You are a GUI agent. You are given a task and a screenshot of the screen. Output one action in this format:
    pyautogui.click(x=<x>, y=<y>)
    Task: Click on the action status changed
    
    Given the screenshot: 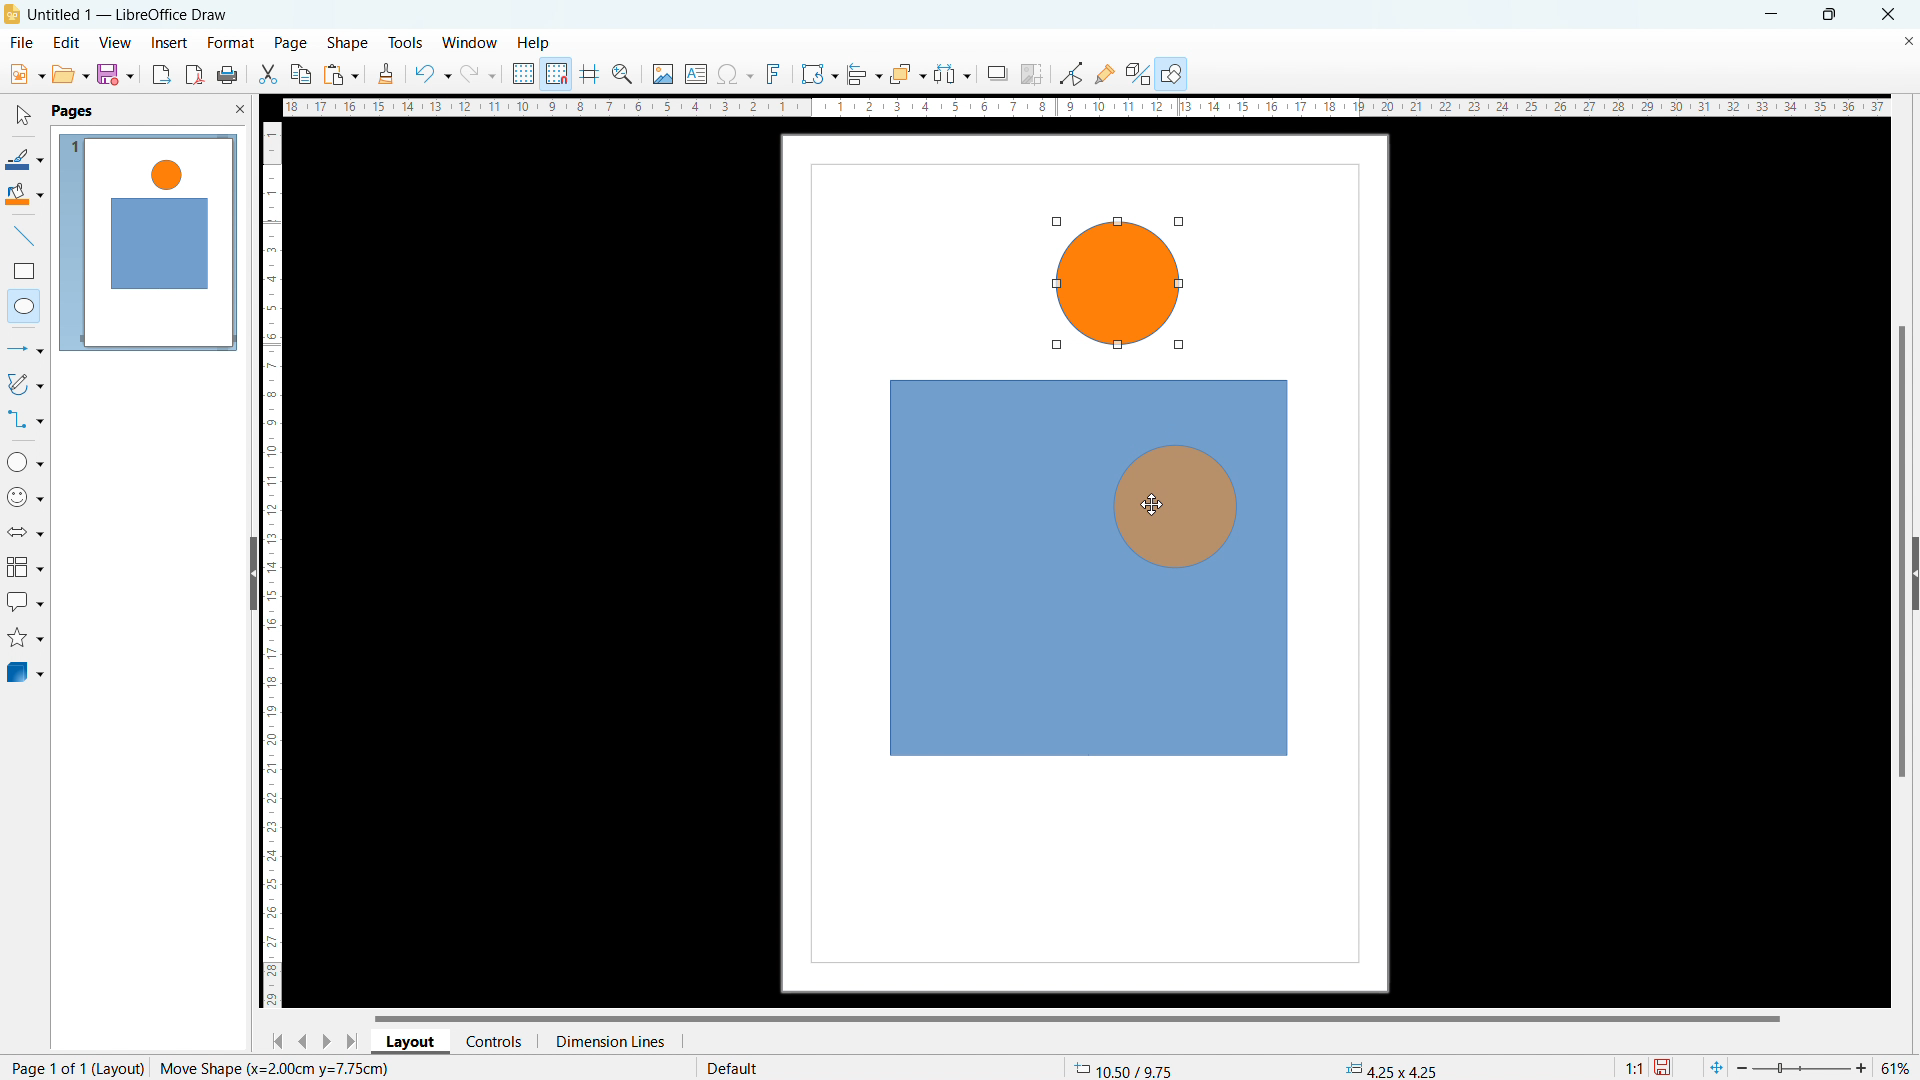 What is the action you would take?
    pyautogui.click(x=274, y=1068)
    